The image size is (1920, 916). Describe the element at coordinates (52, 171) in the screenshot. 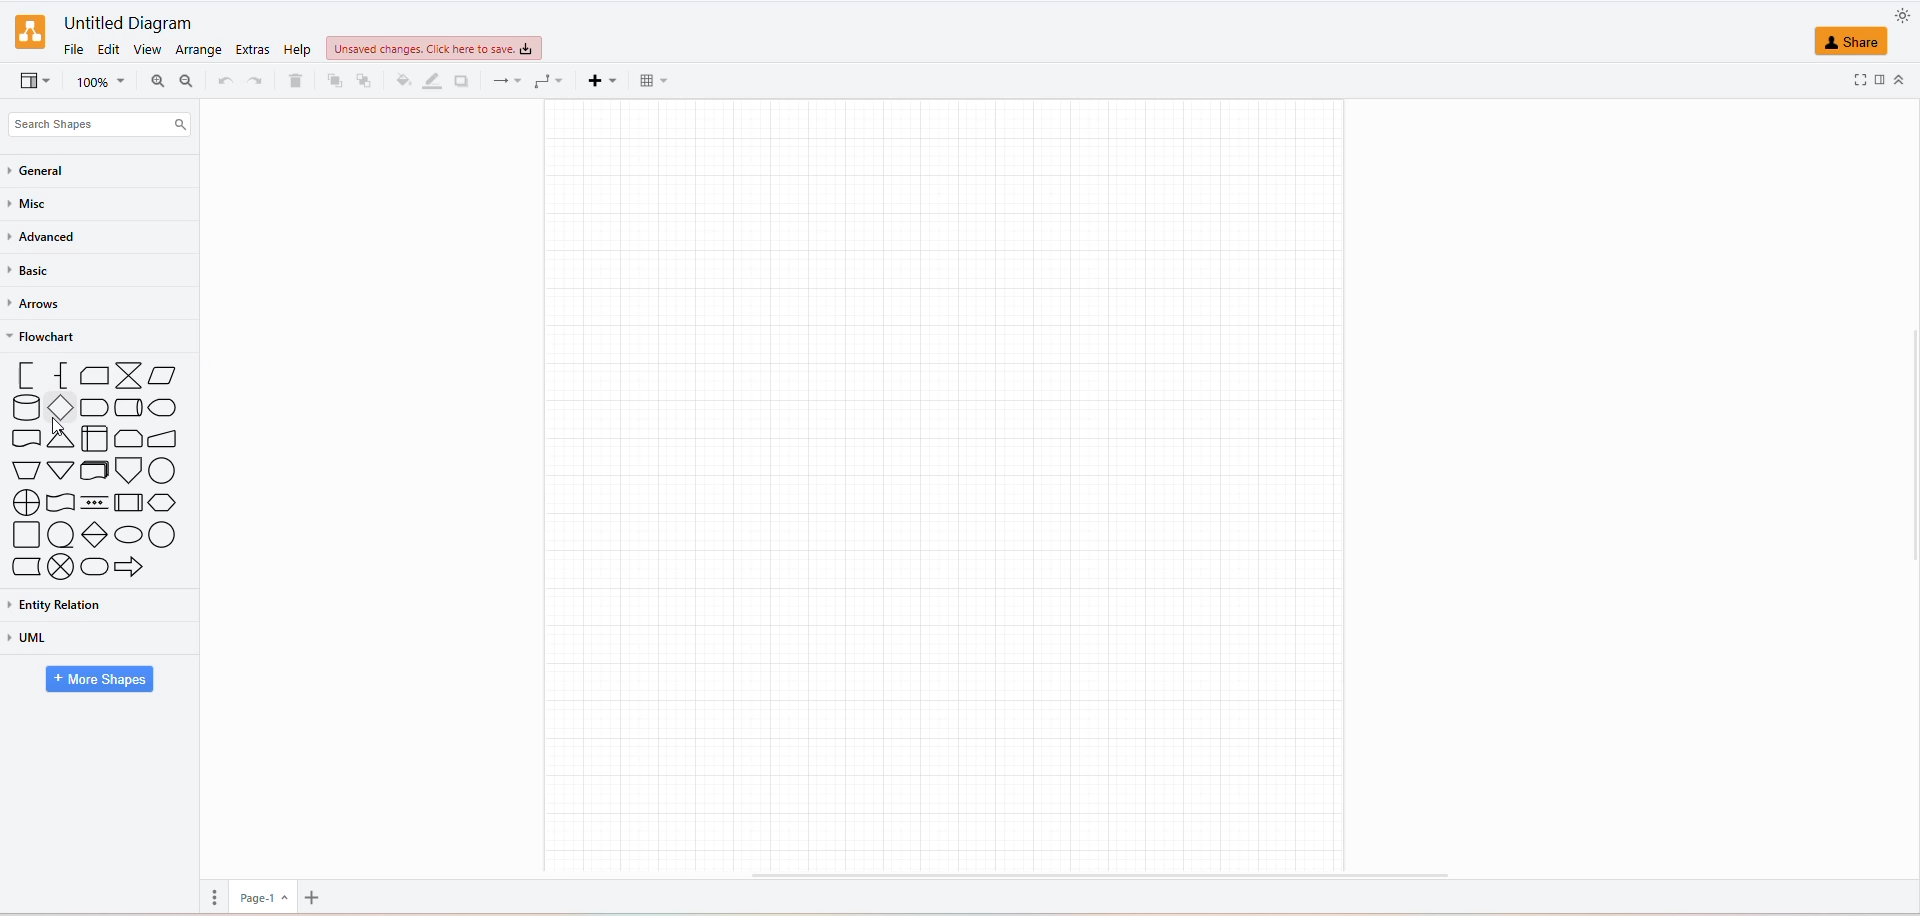

I see `GENERAL` at that location.